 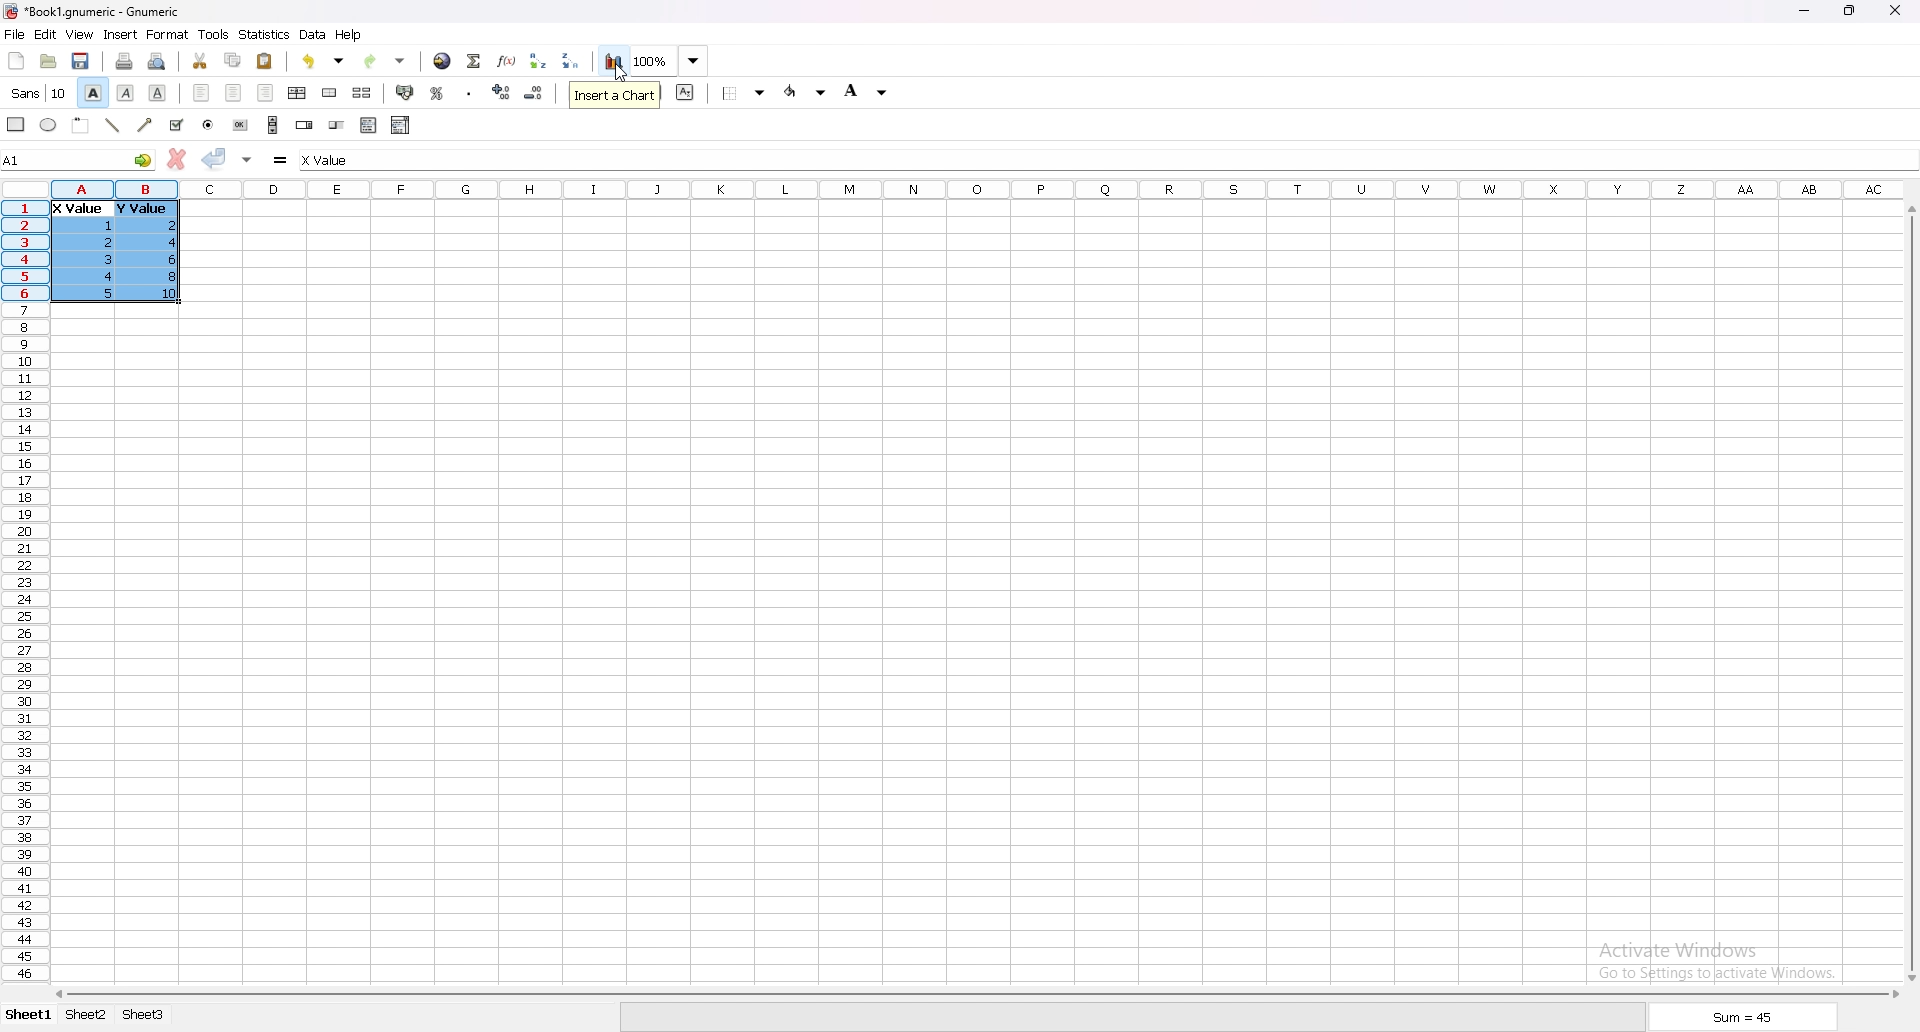 I want to click on minimize, so click(x=1804, y=12).